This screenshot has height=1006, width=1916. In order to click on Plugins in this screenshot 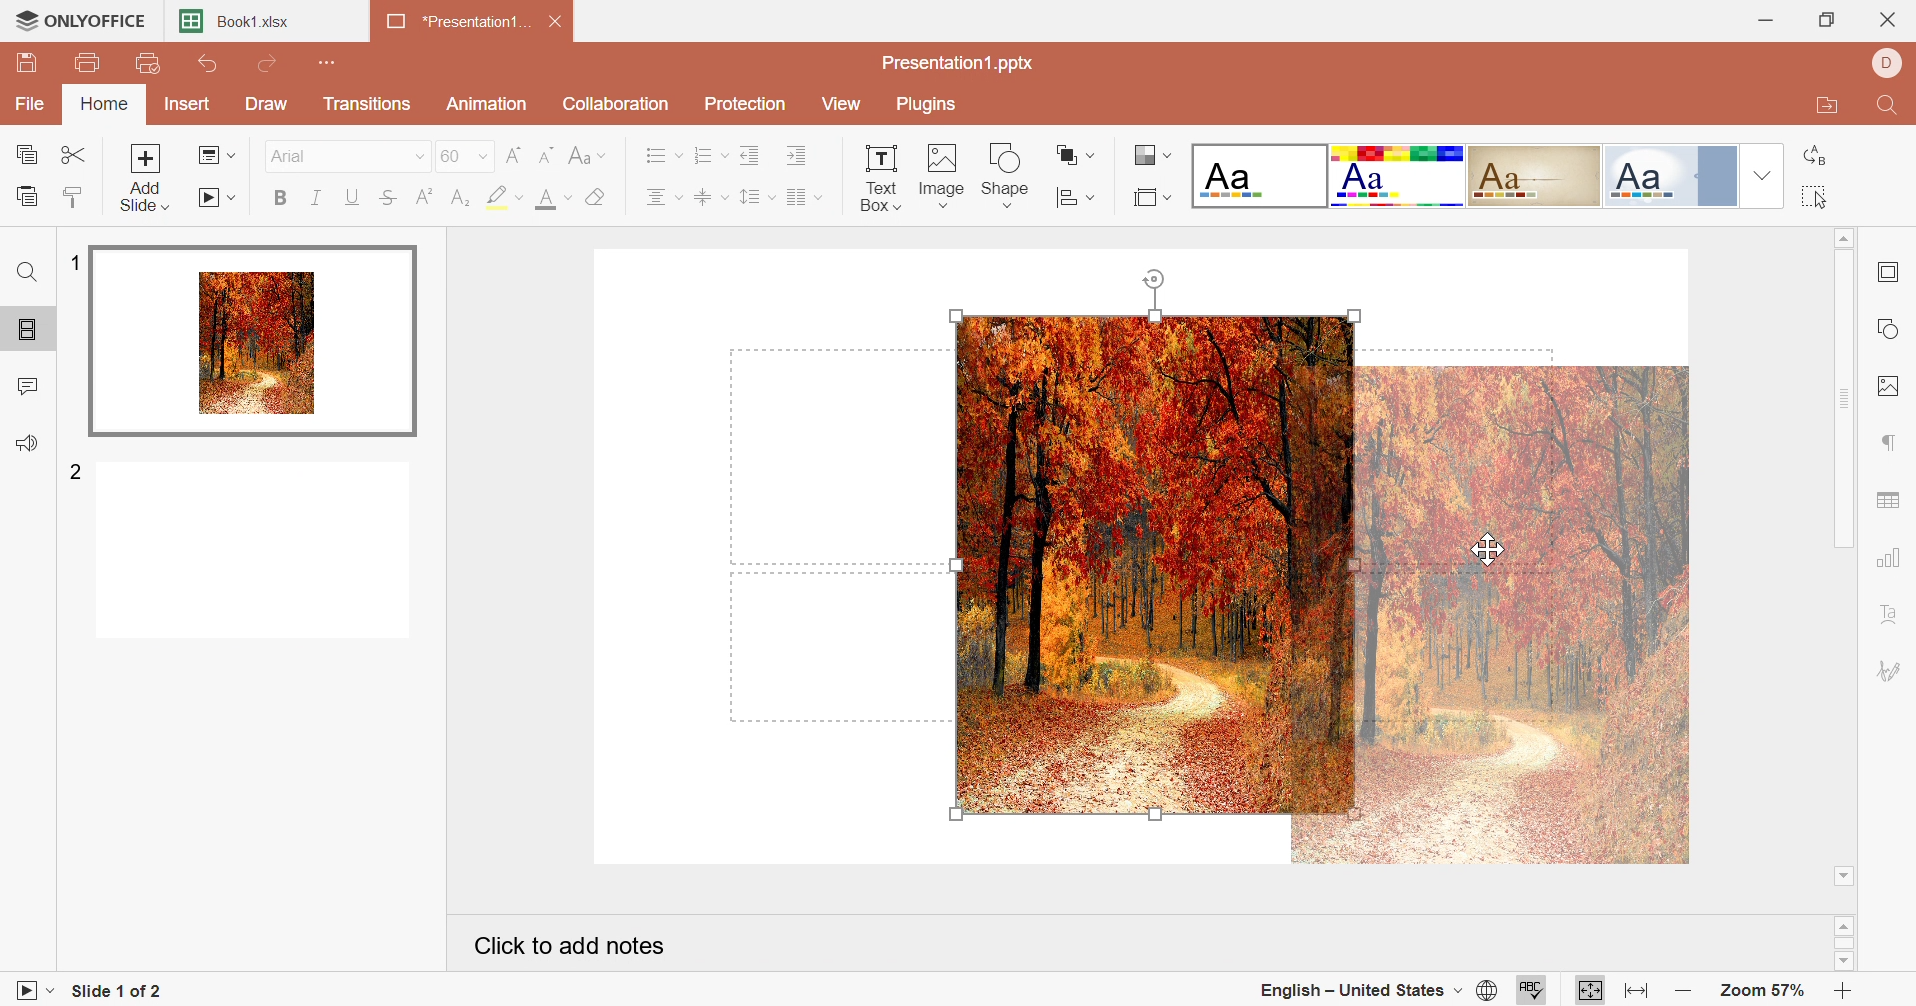, I will do `click(931, 105)`.